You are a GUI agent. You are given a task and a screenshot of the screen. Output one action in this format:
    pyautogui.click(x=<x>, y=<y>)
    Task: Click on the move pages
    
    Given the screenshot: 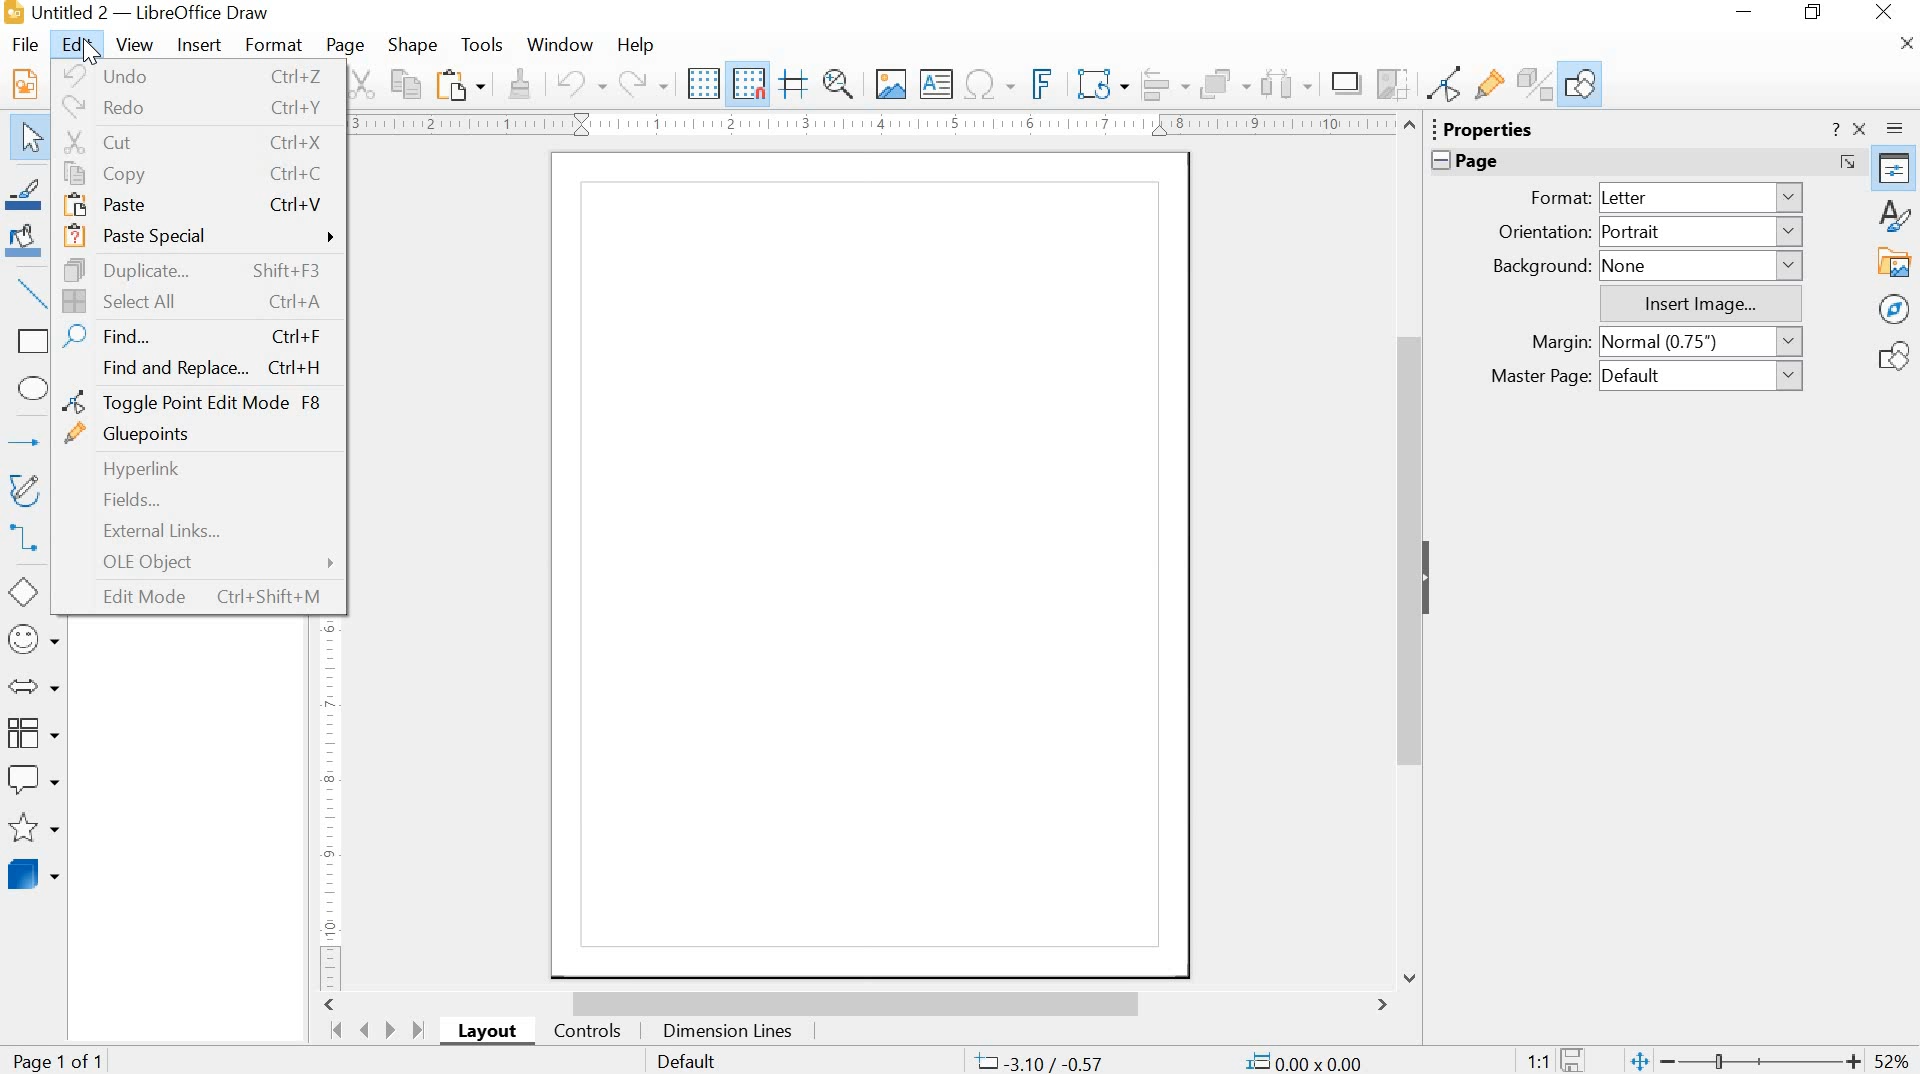 What is the action you would take?
    pyautogui.click(x=377, y=1030)
    